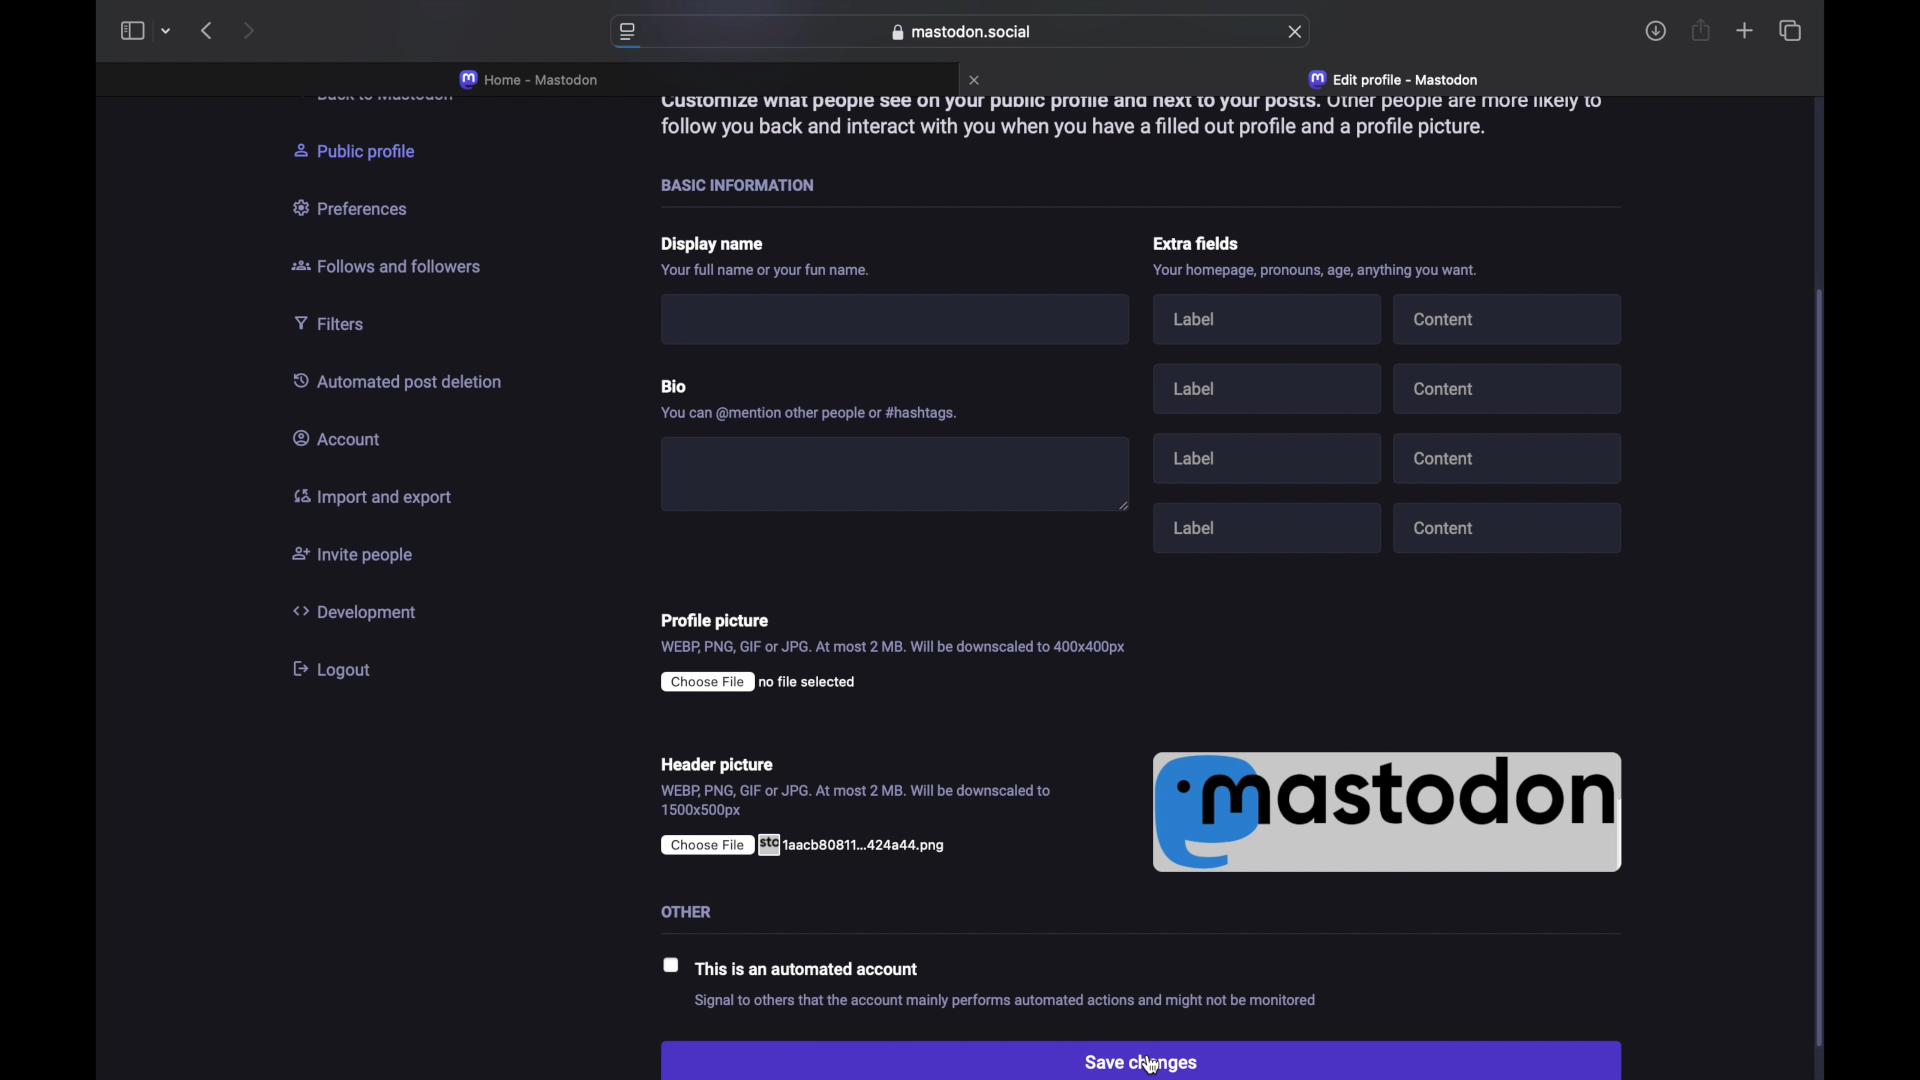  Describe the element at coordinates (977, 80) in the screenshot. I see `close` at that location.